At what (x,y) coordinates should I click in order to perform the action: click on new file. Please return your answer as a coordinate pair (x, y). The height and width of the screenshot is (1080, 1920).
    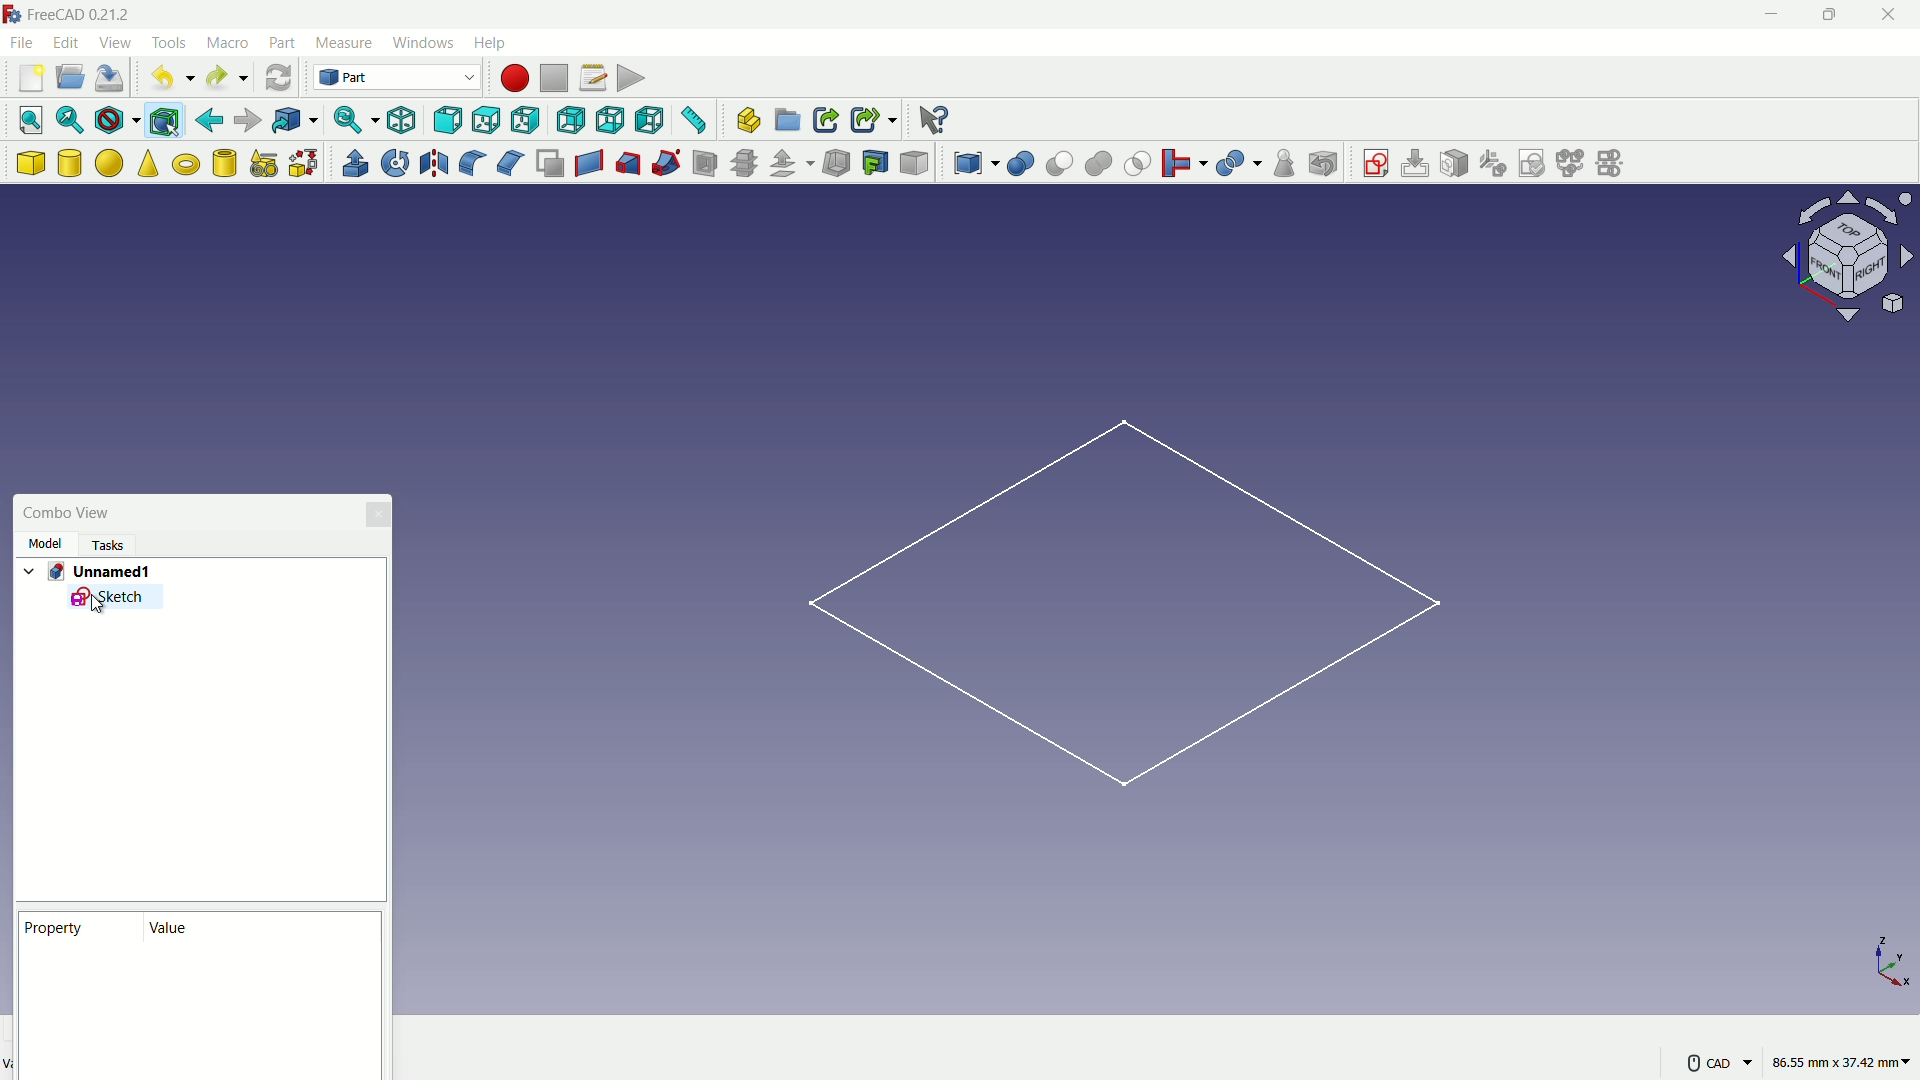
    Looking at the image, I should click on (30, 79).